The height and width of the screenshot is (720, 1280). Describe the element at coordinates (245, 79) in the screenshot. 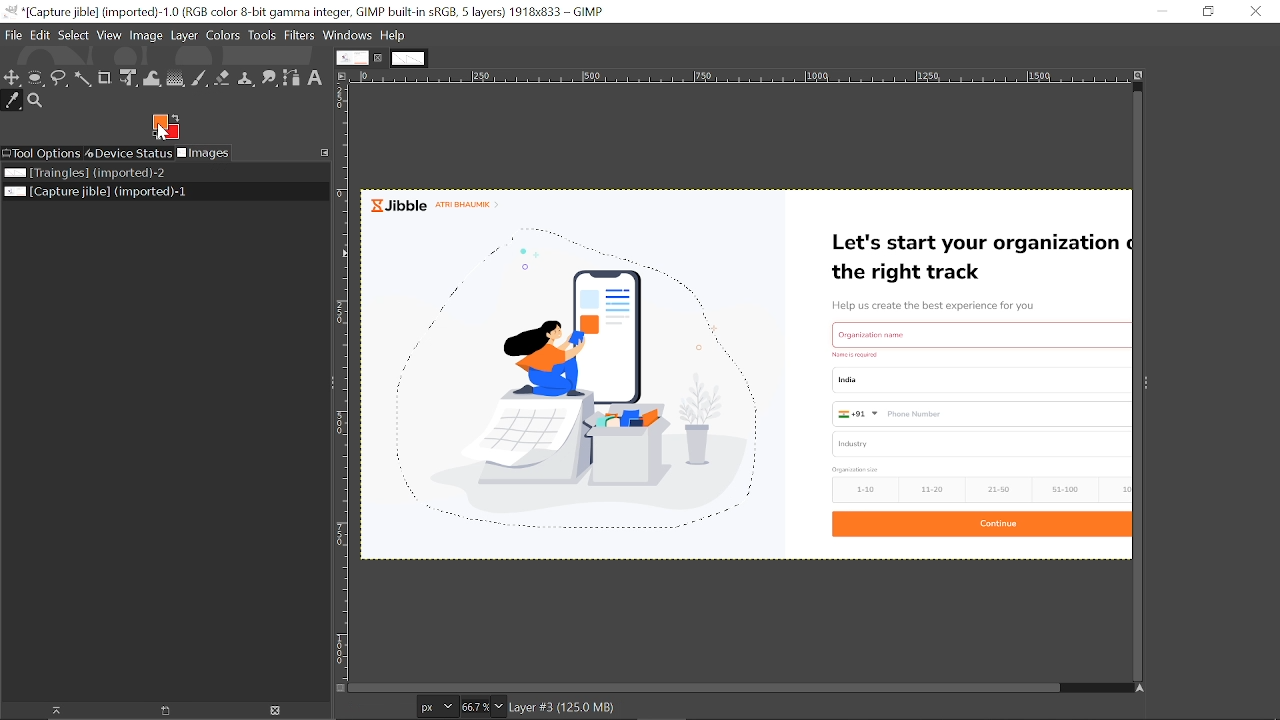

I see `Clone tool` at that location.